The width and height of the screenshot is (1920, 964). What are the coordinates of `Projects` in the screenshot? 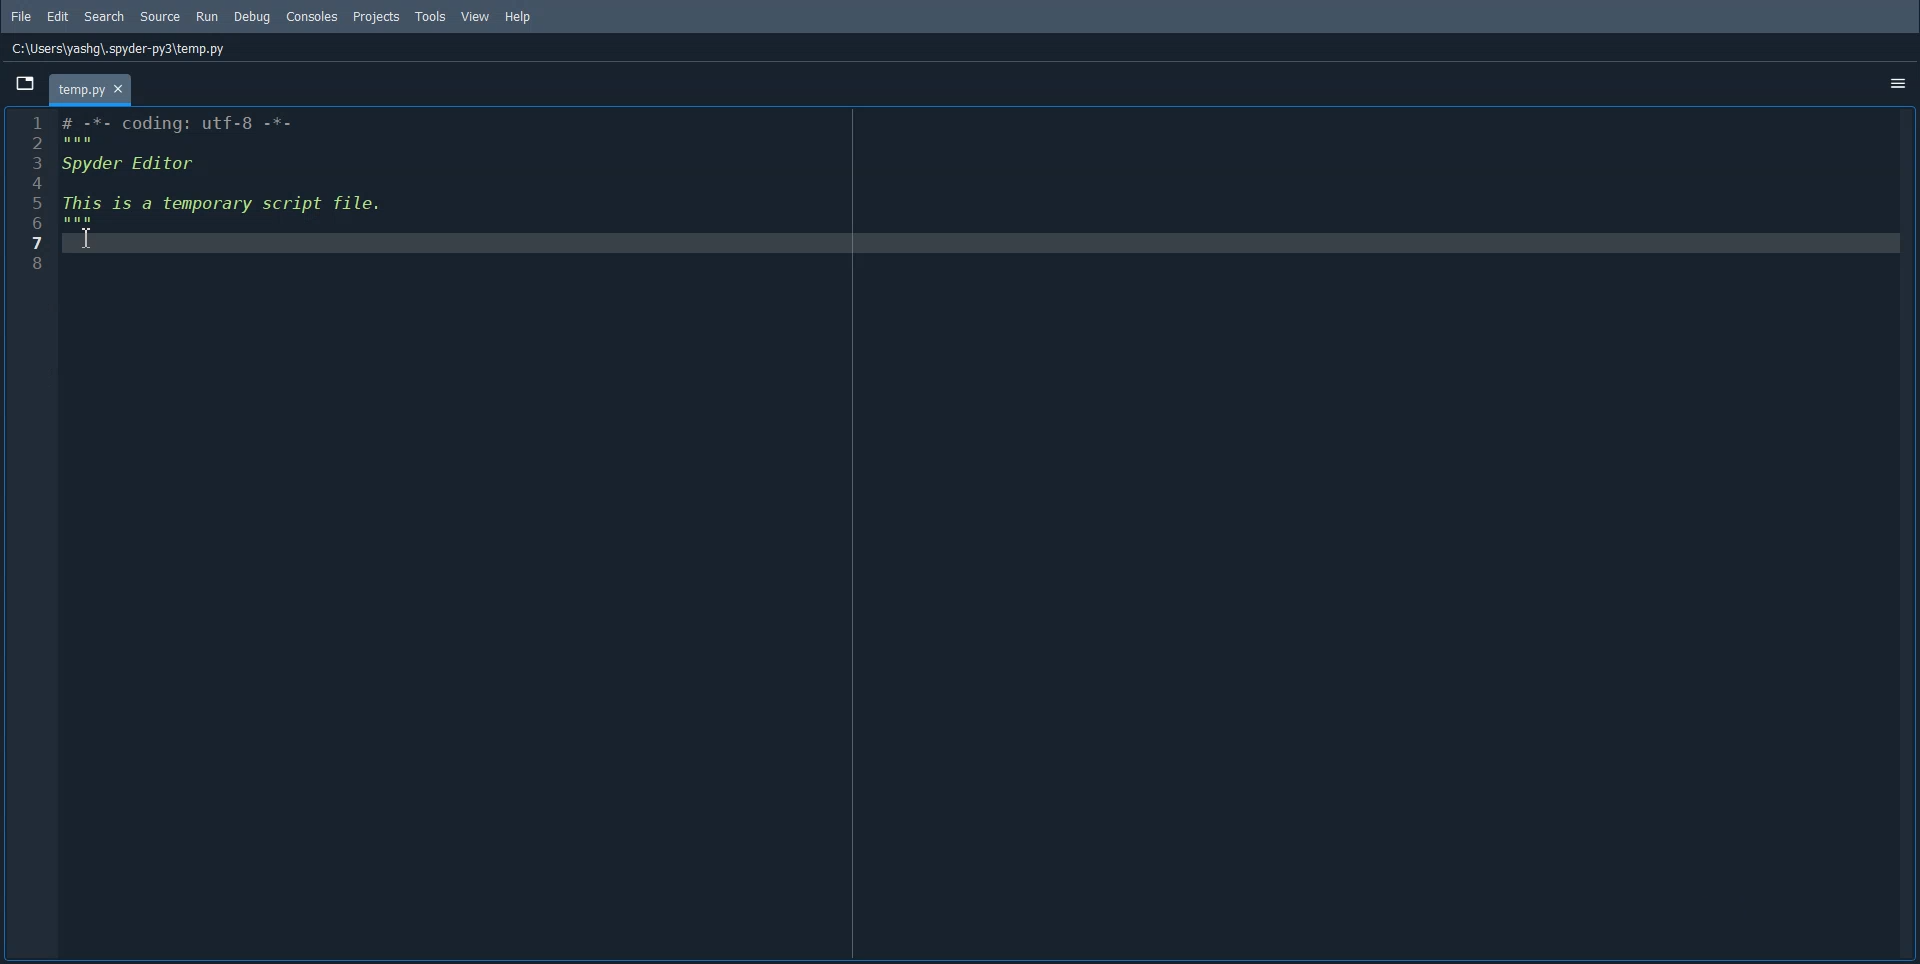 It's located at (376, 17).